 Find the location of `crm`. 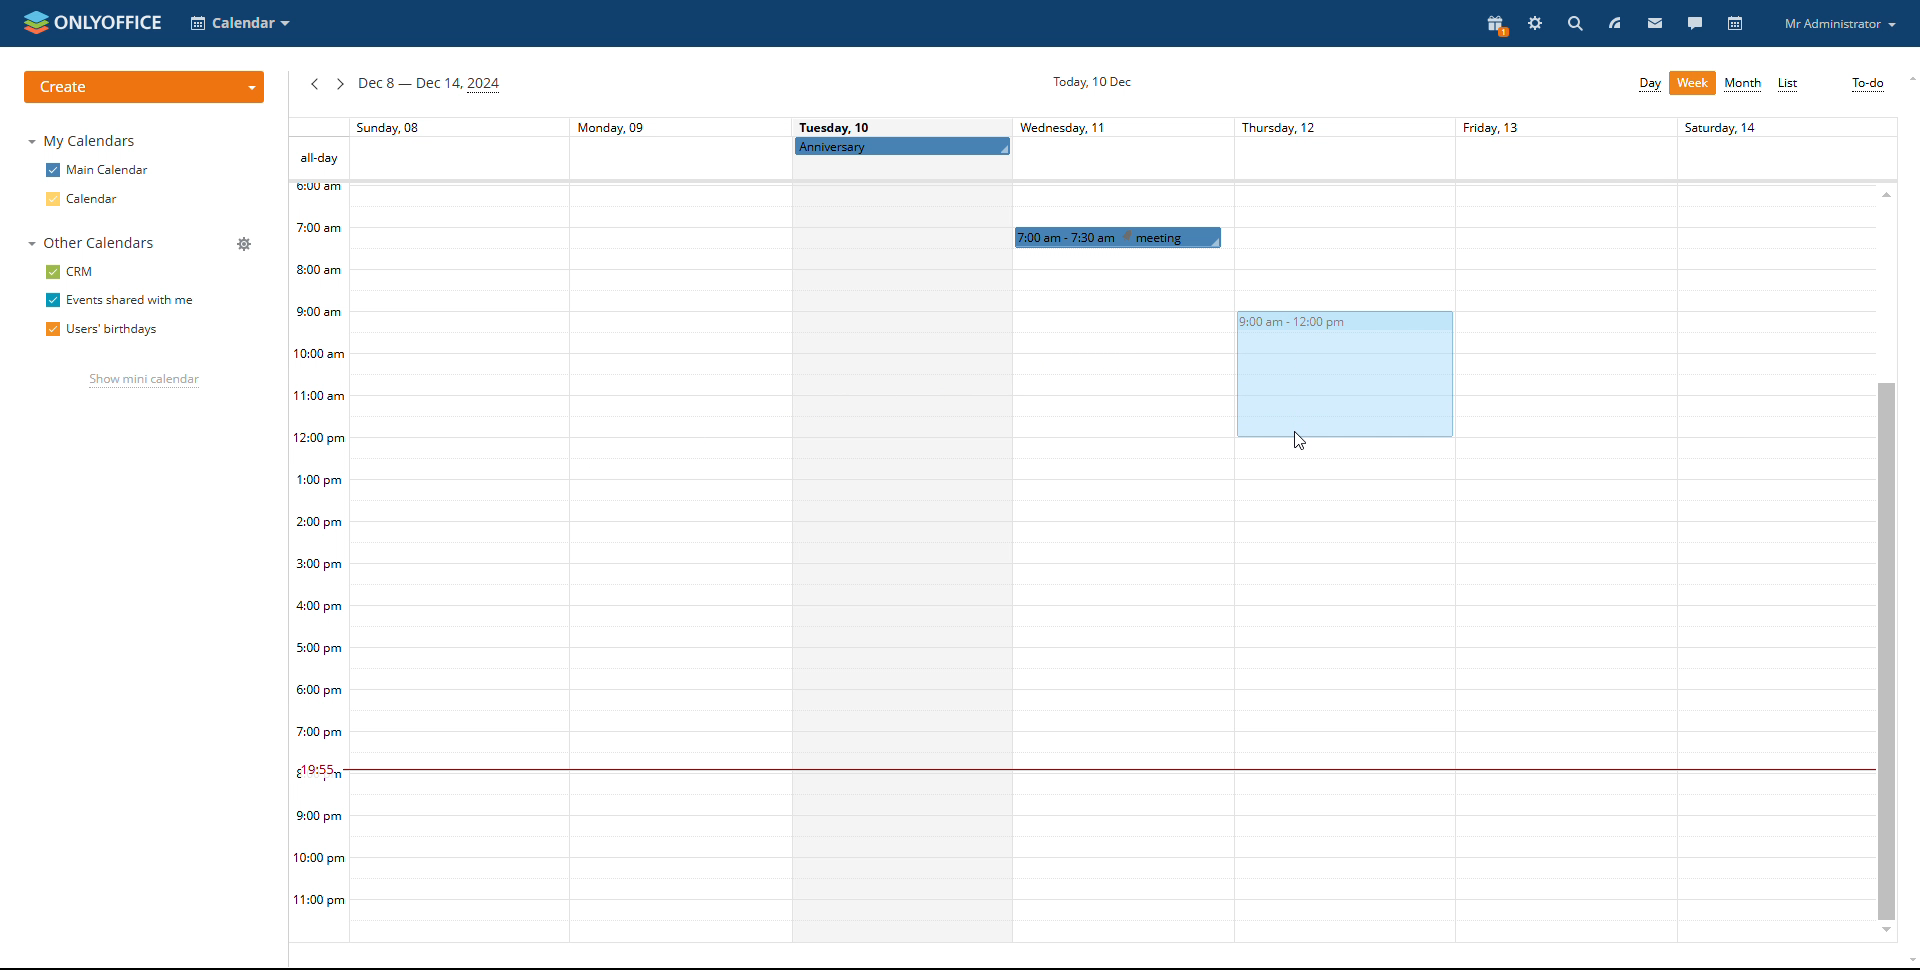

crm is located at coordinates (83, 272).